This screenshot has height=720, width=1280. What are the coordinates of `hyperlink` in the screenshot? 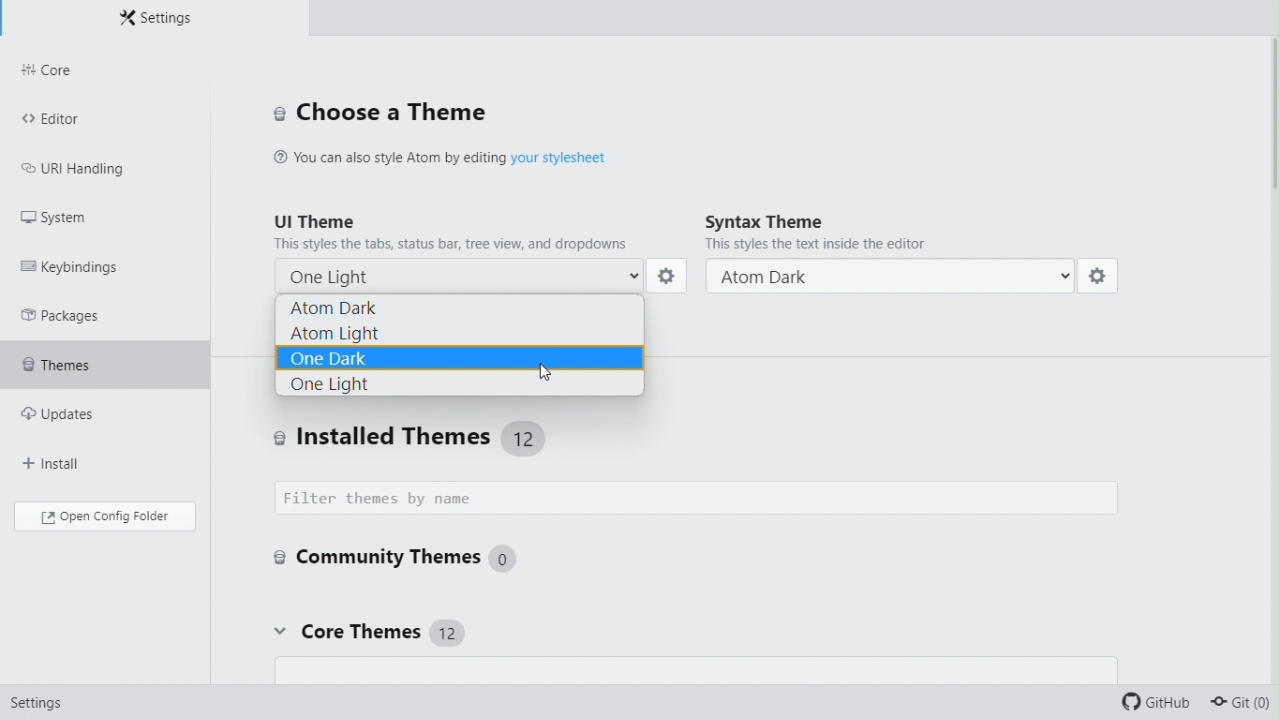 It's located at (563, 158).